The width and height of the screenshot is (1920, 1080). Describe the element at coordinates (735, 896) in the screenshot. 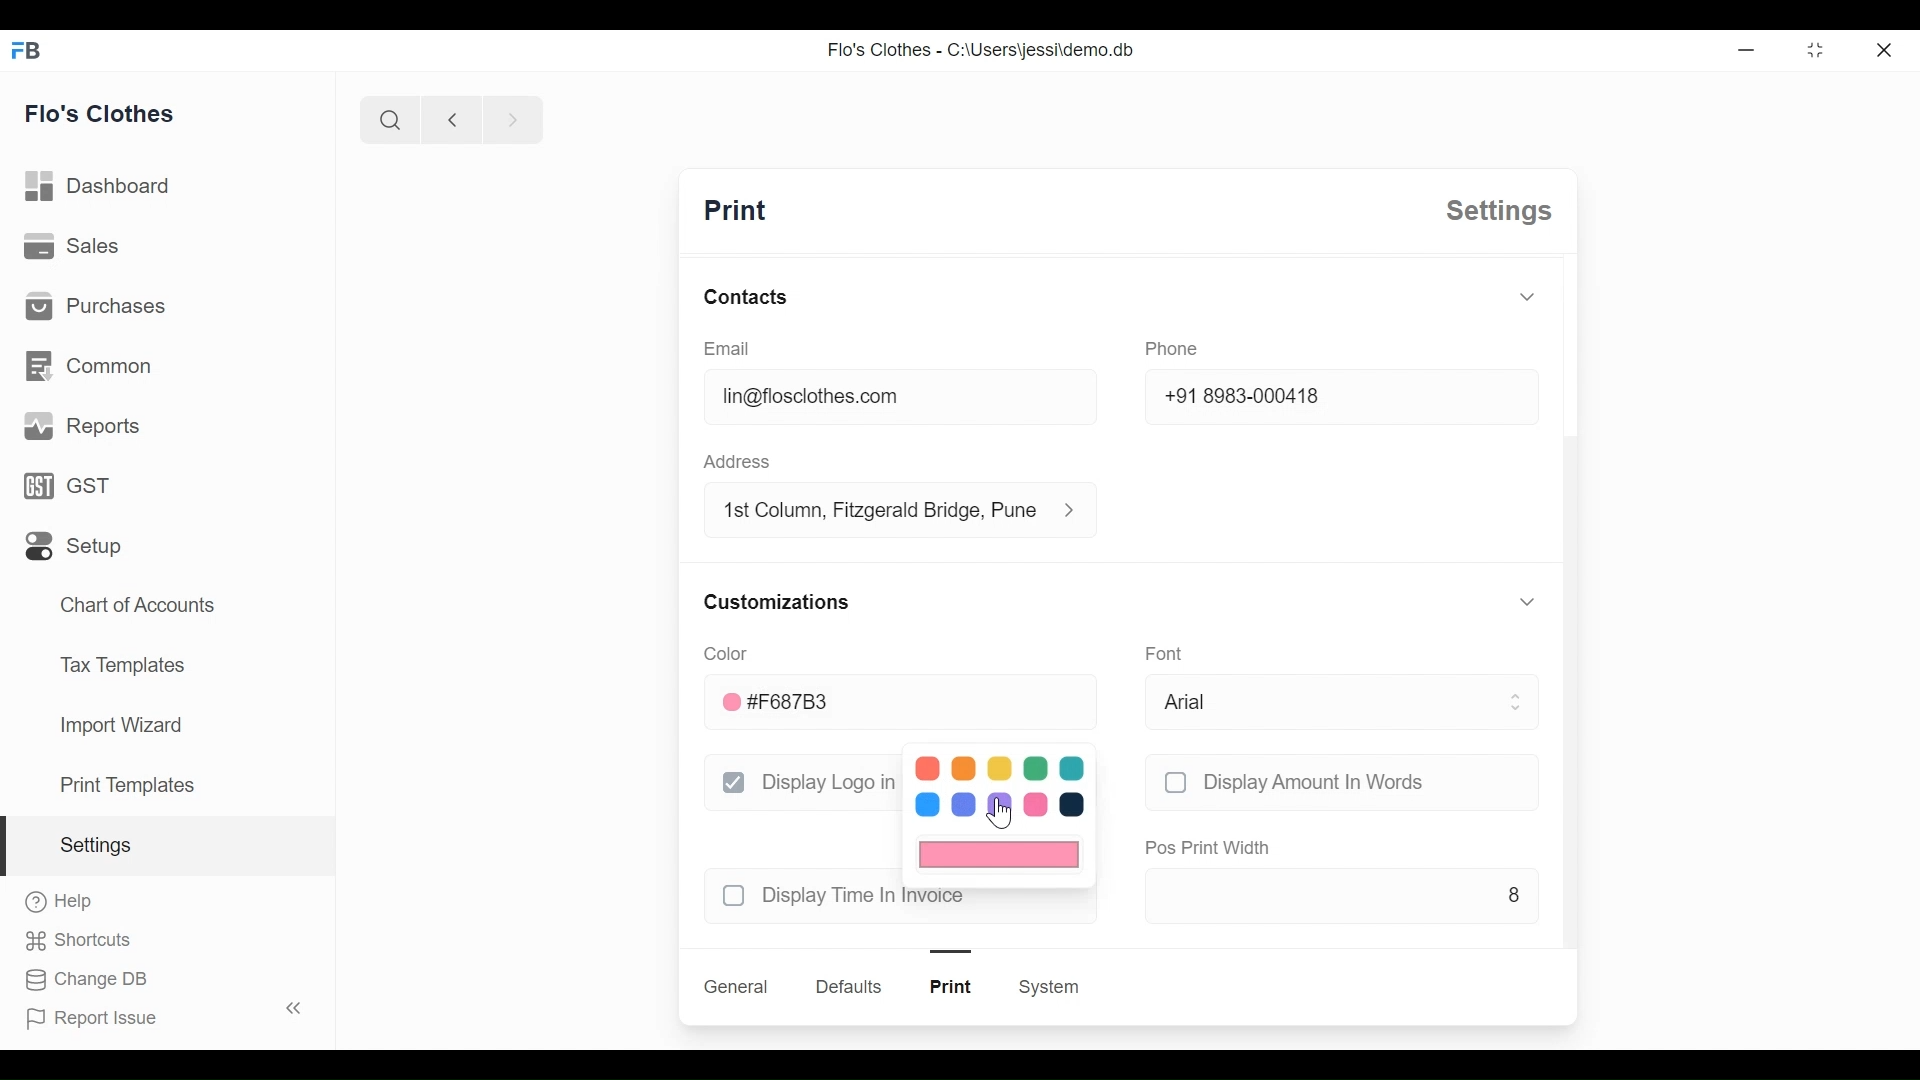

I see `checkbox` at that location.